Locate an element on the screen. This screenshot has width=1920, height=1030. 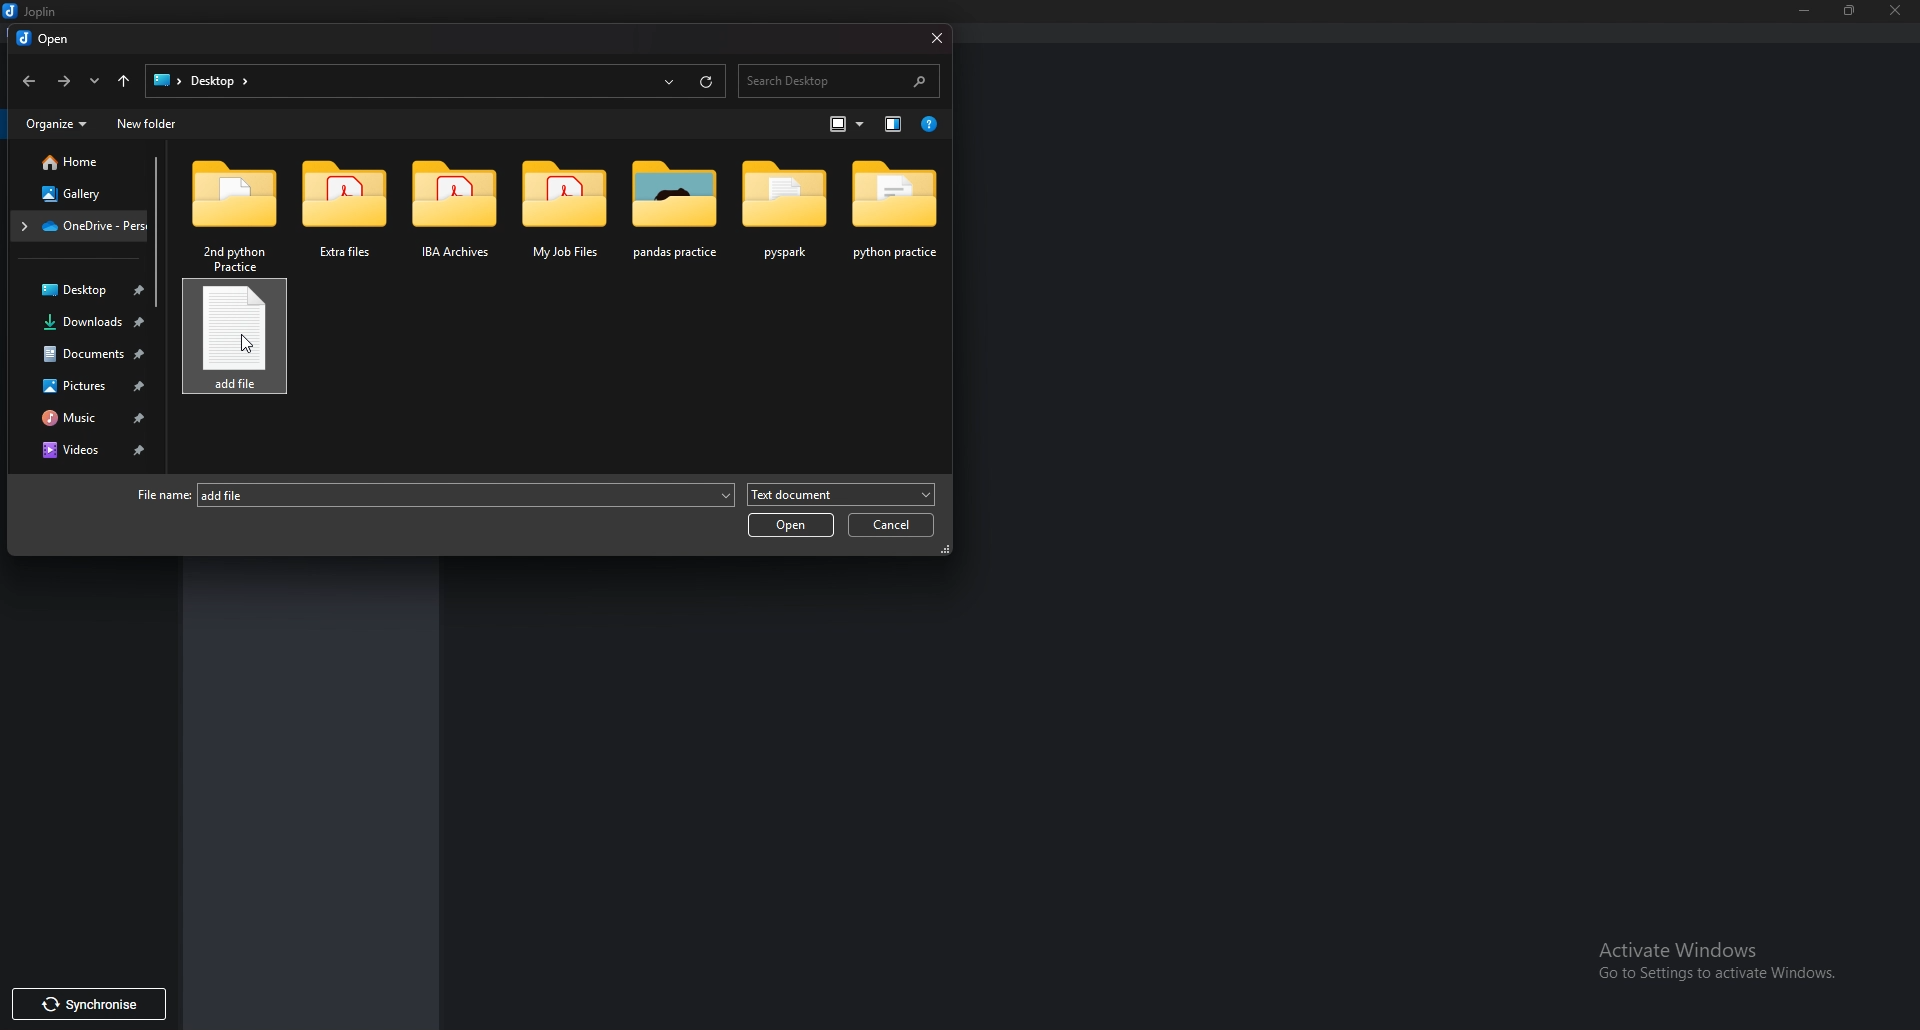
Music is located at coordinates (93, 417).